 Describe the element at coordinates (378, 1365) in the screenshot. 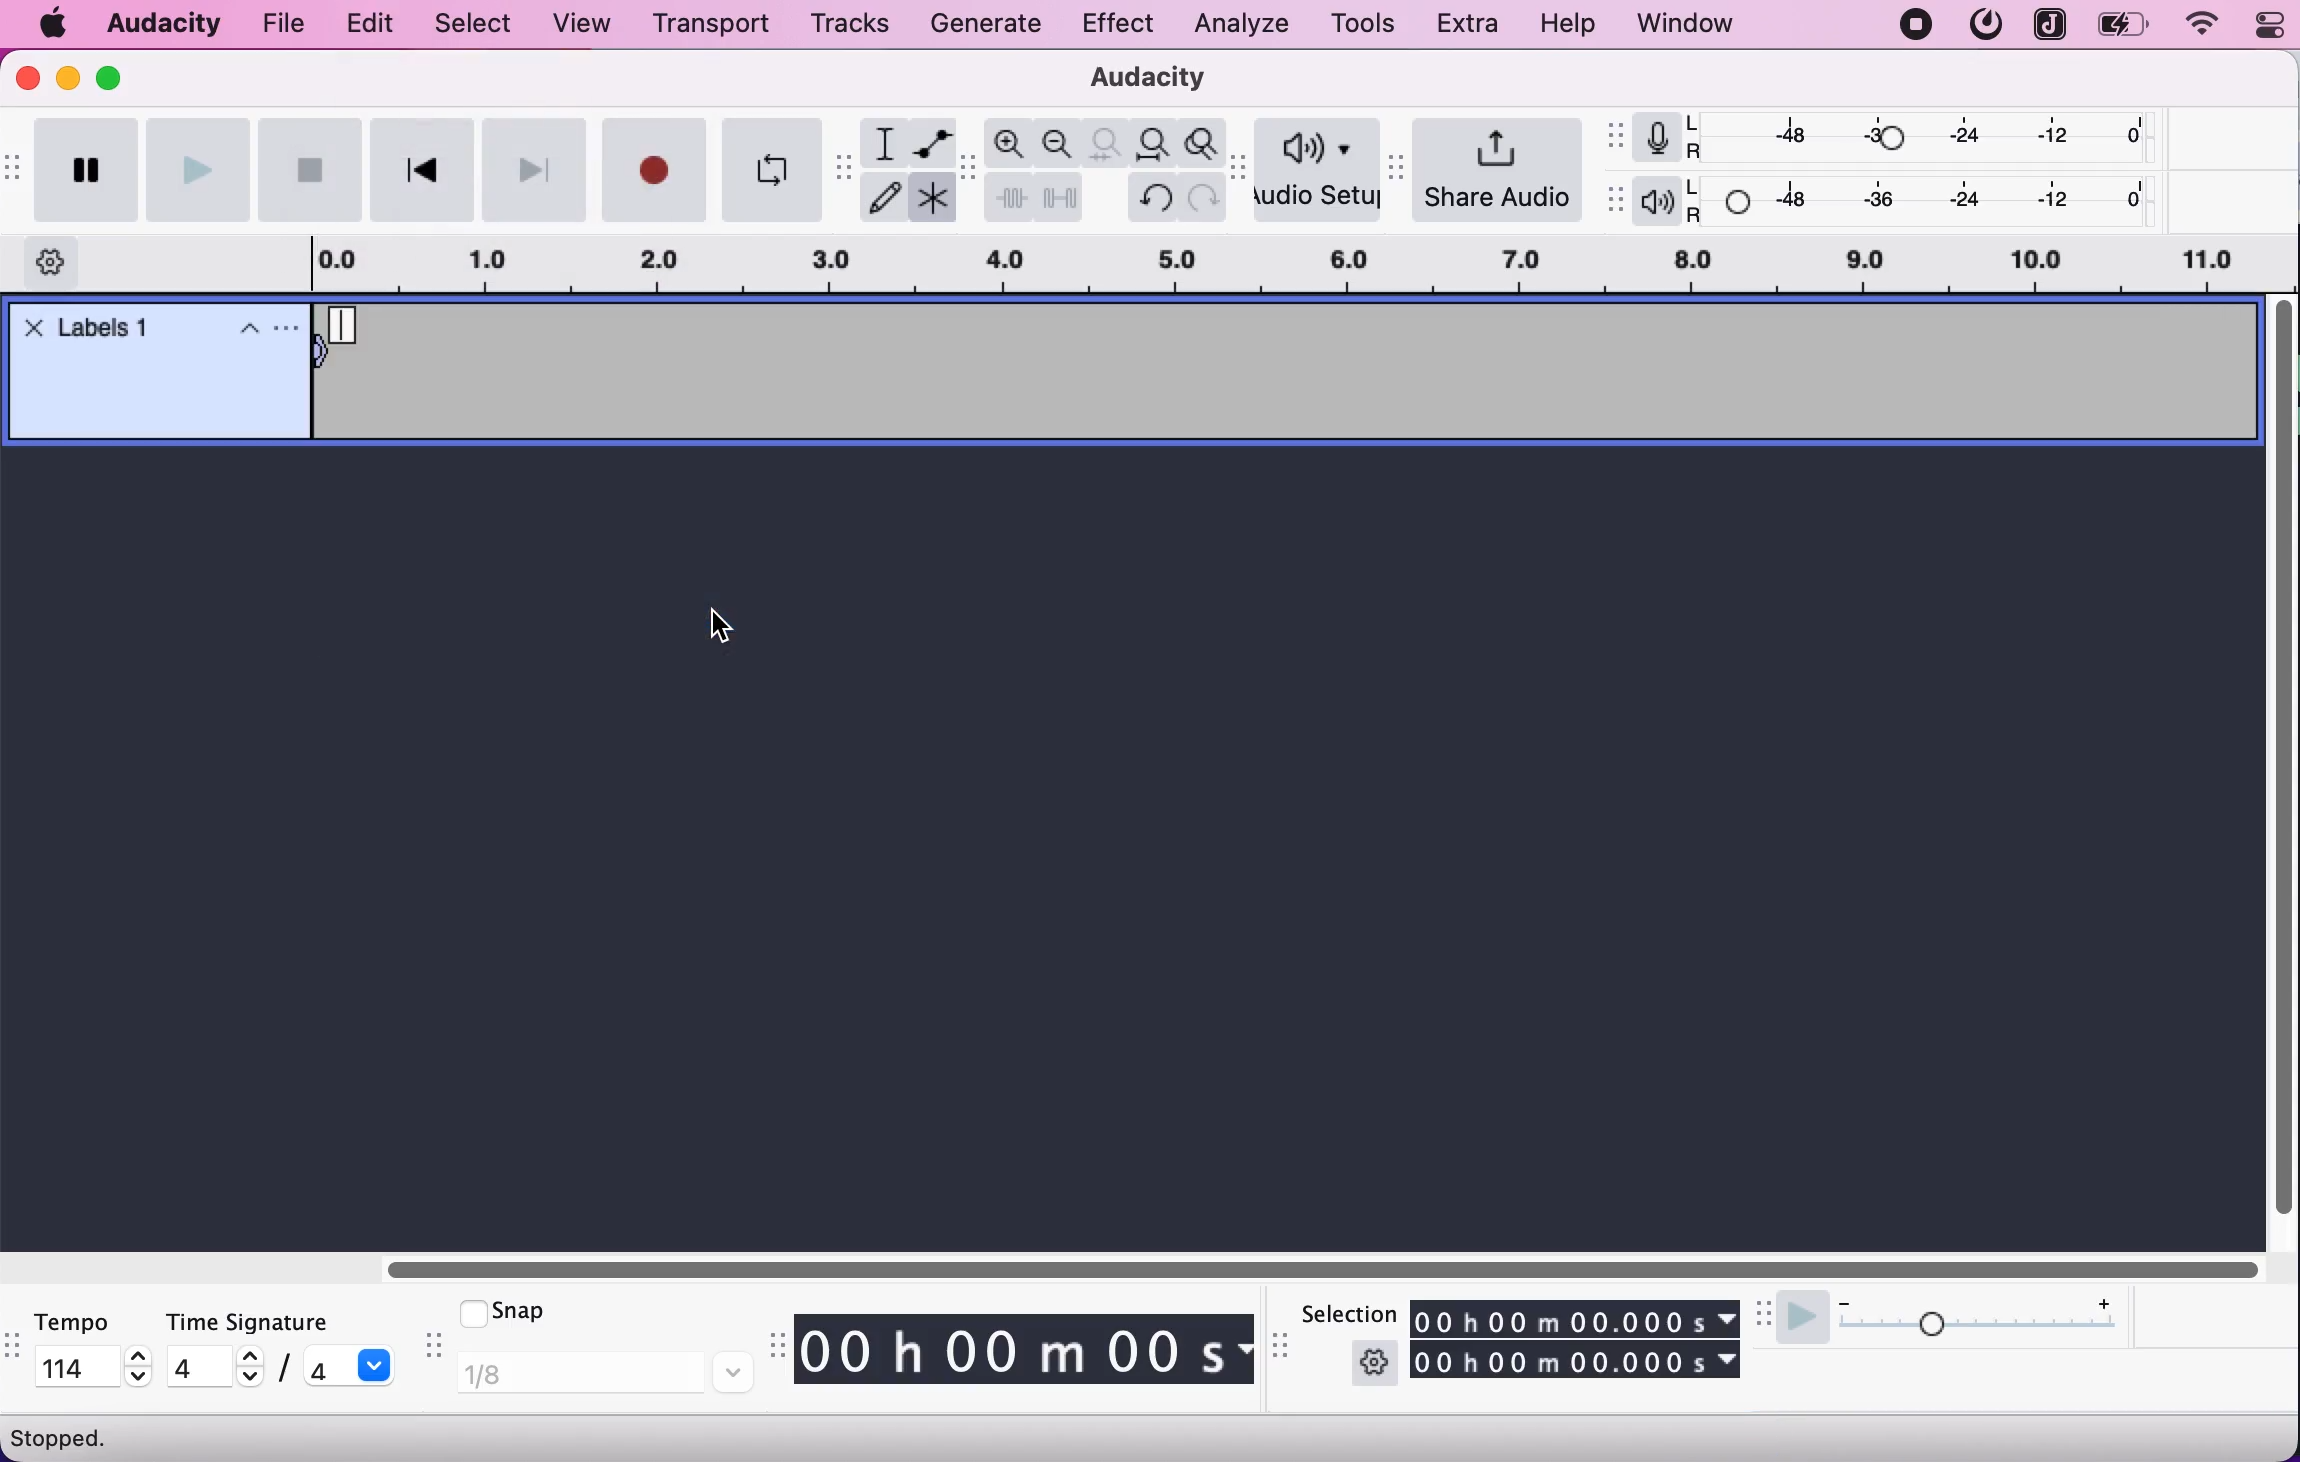

I see `dropdown` at that location.